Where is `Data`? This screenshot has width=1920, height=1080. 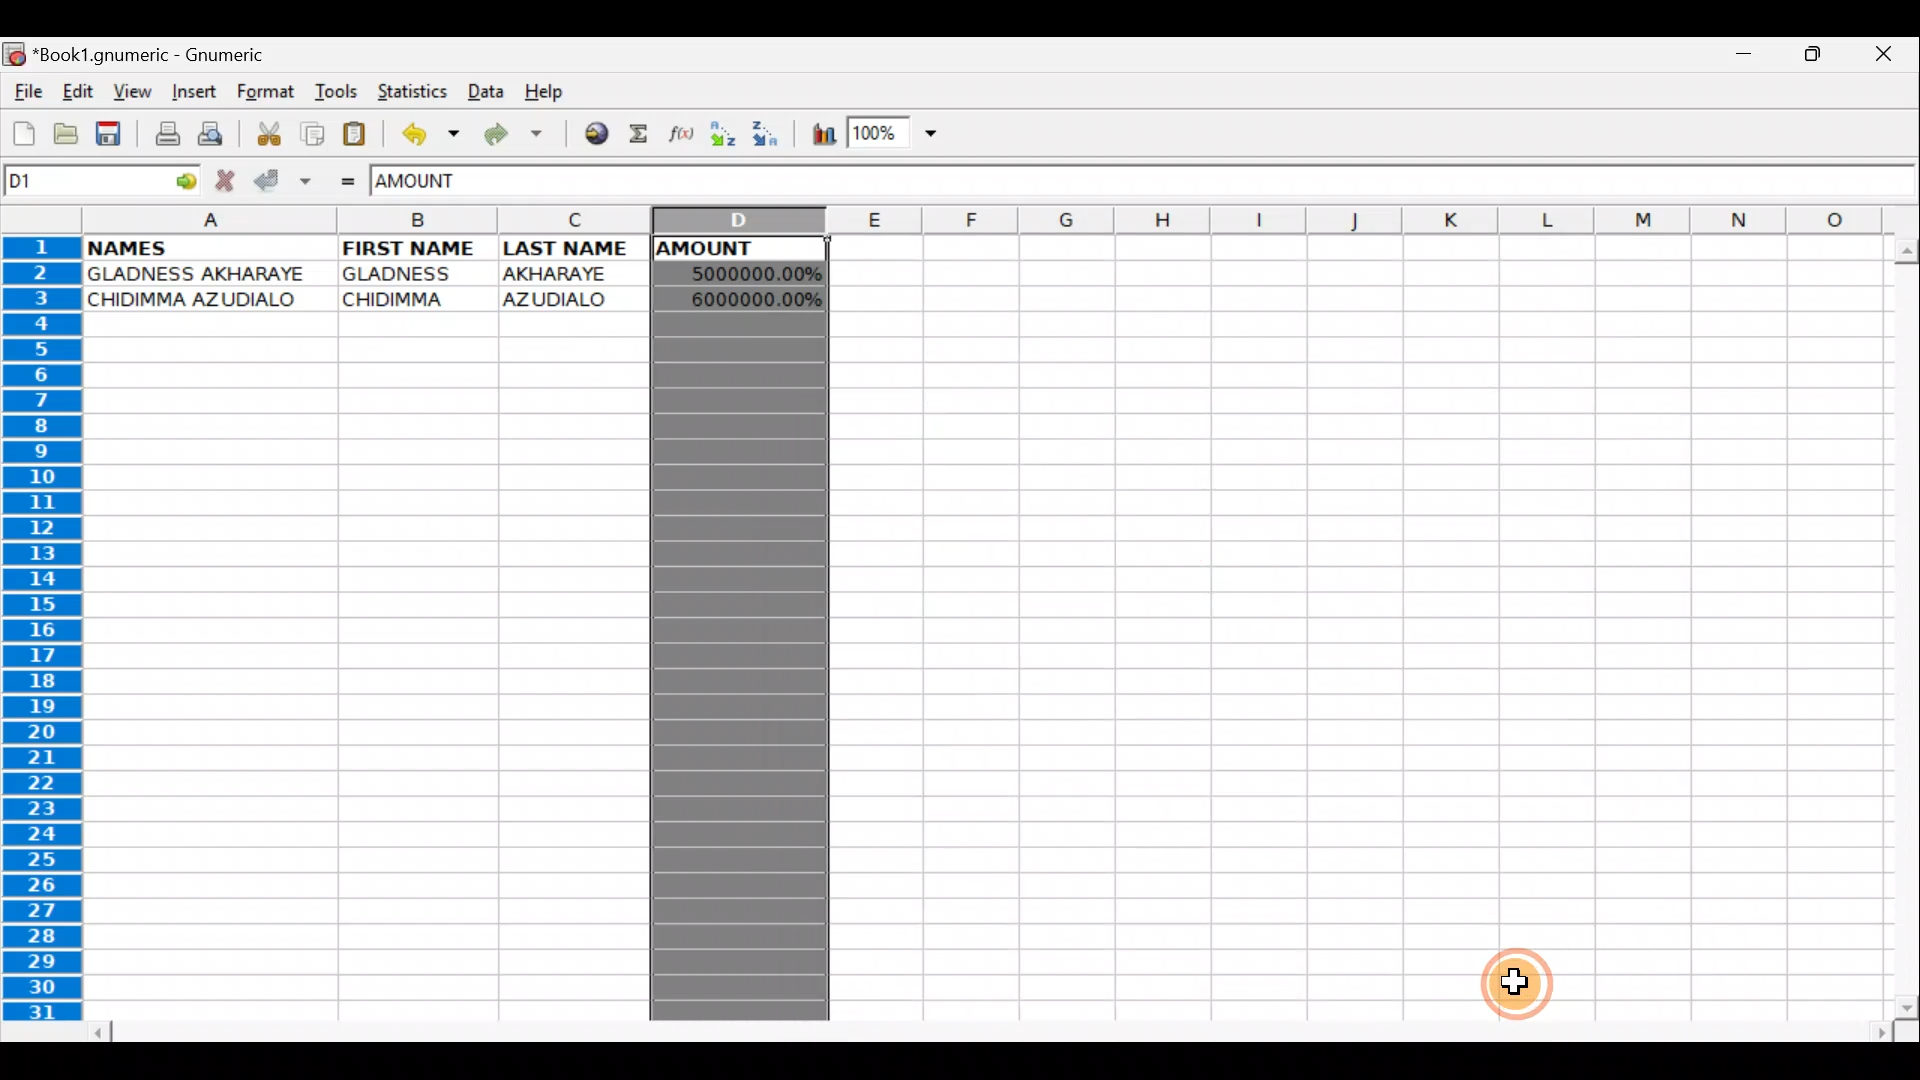
Data is located at coordinates (485, 90).